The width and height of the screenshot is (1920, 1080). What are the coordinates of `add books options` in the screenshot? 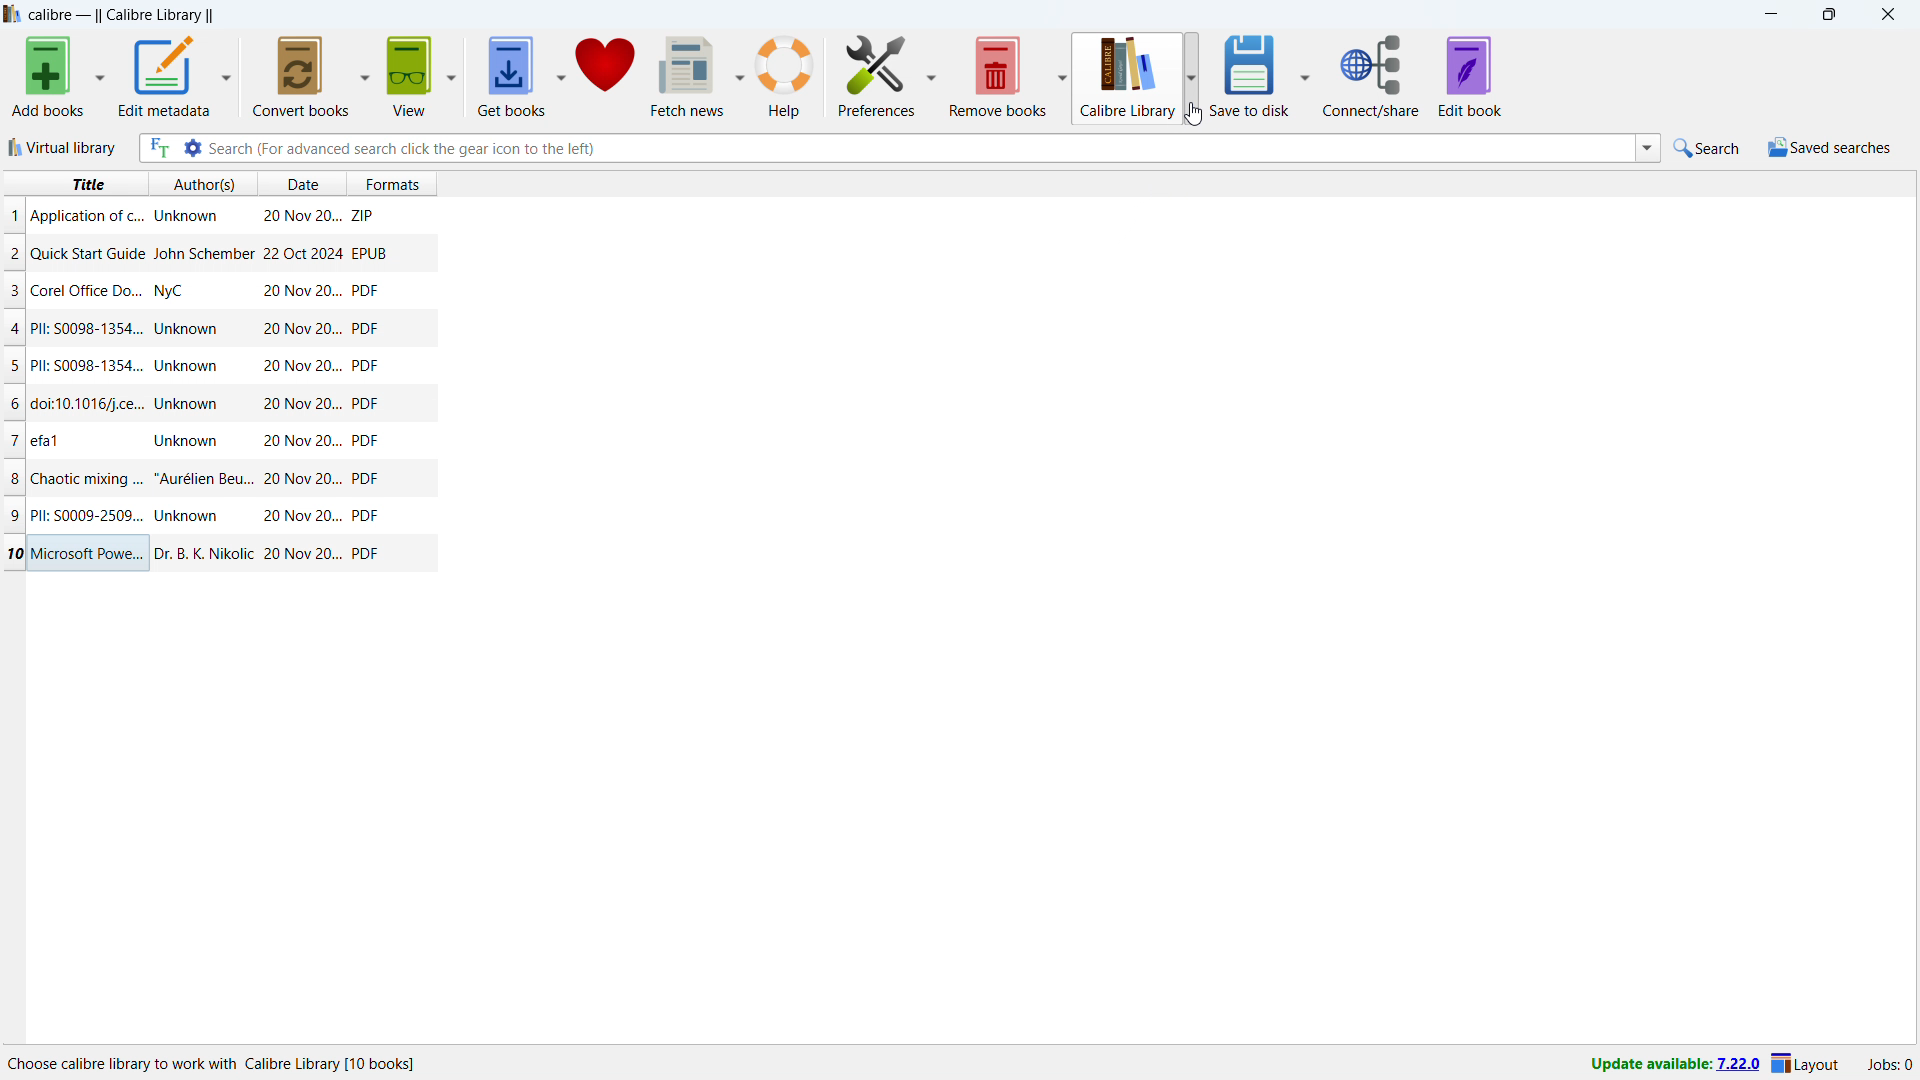 It's located at (100, 76).